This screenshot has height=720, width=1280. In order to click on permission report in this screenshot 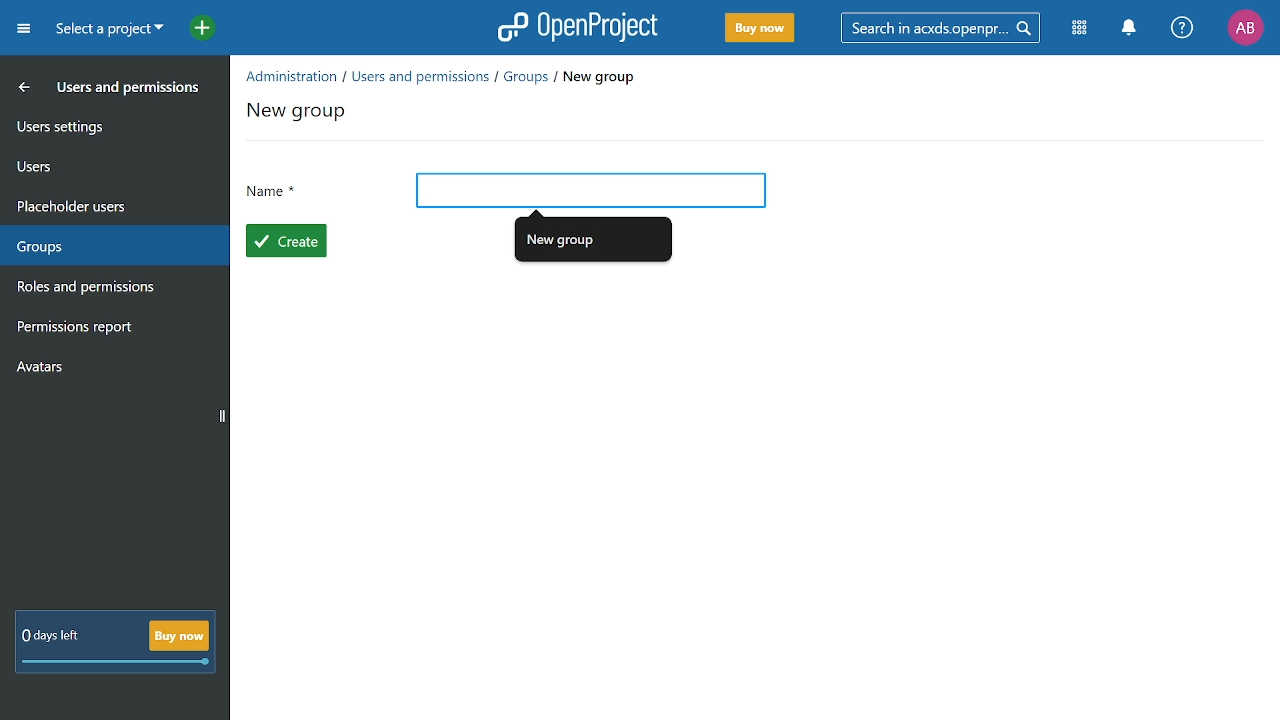, I will do `click(107, 329)`.